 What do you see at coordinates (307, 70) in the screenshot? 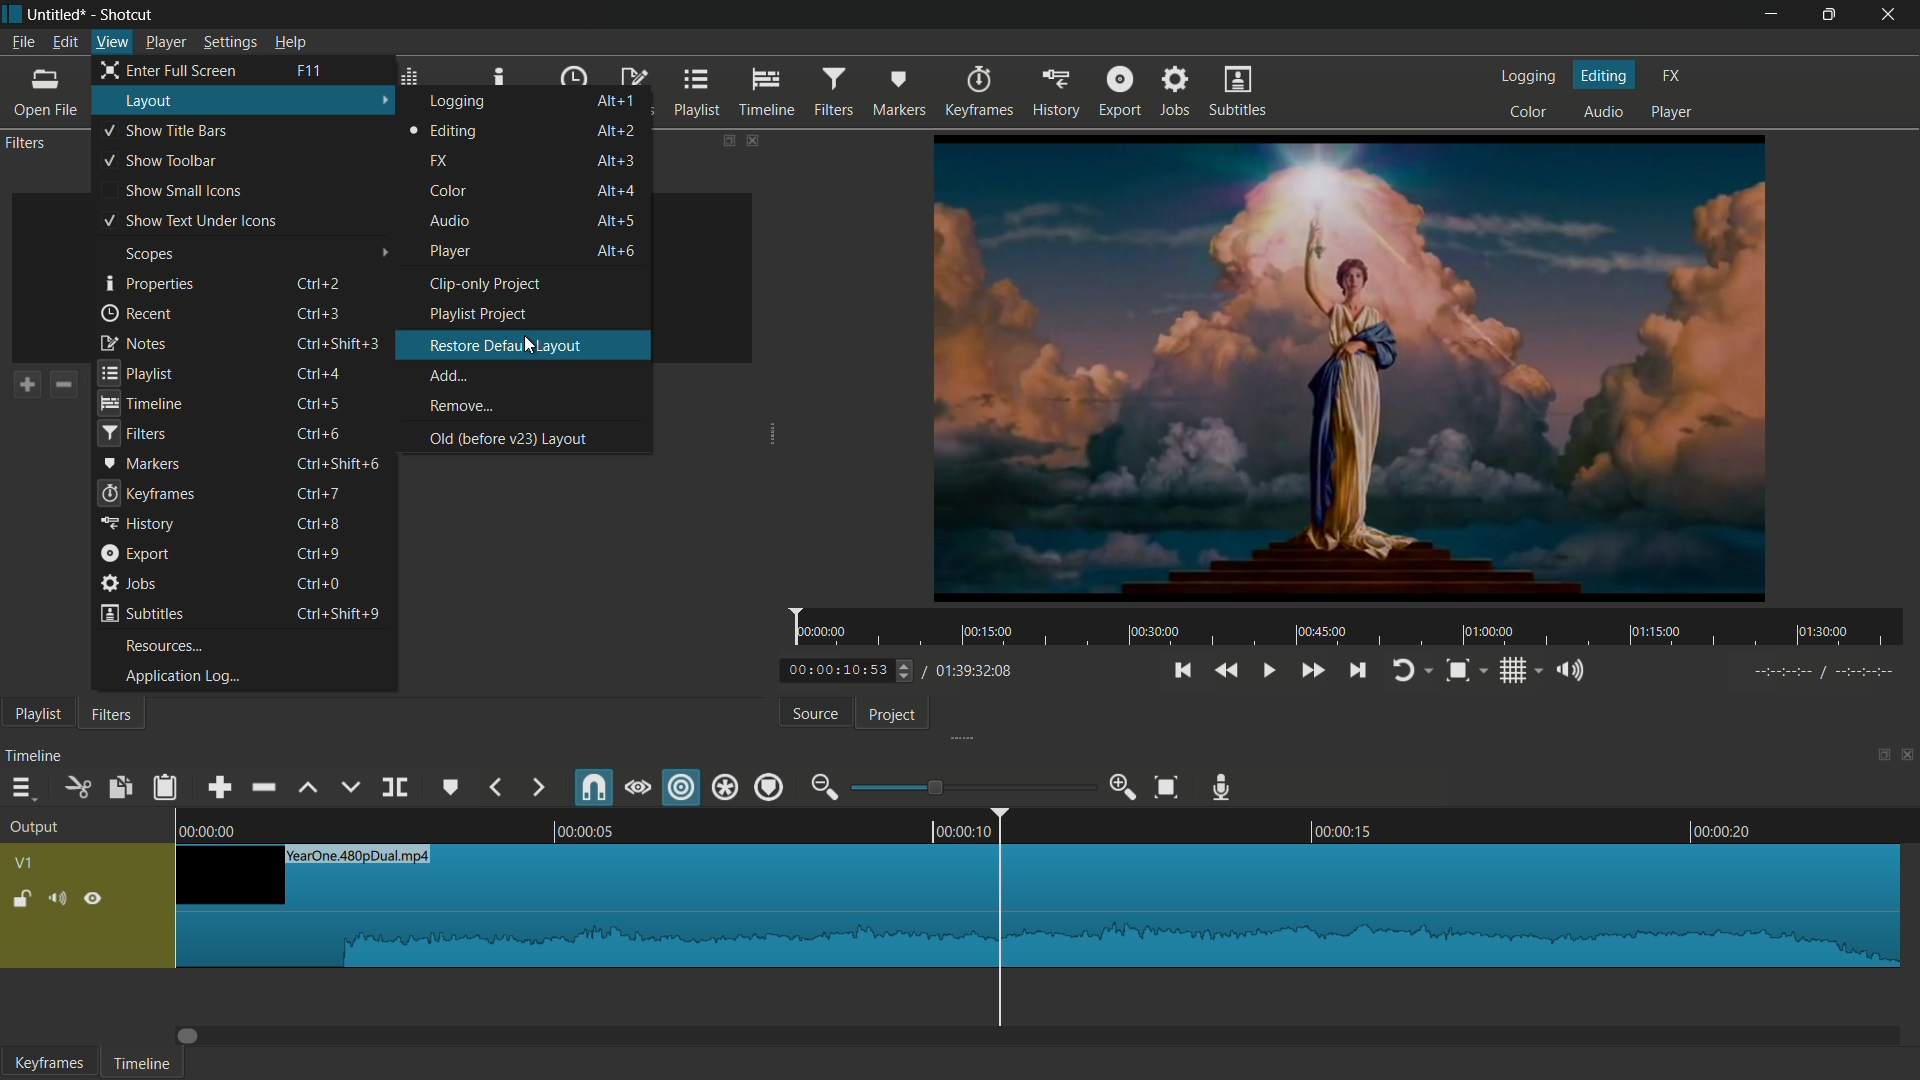
I see `keyboard shortcut` at bounding box center [307, 70].